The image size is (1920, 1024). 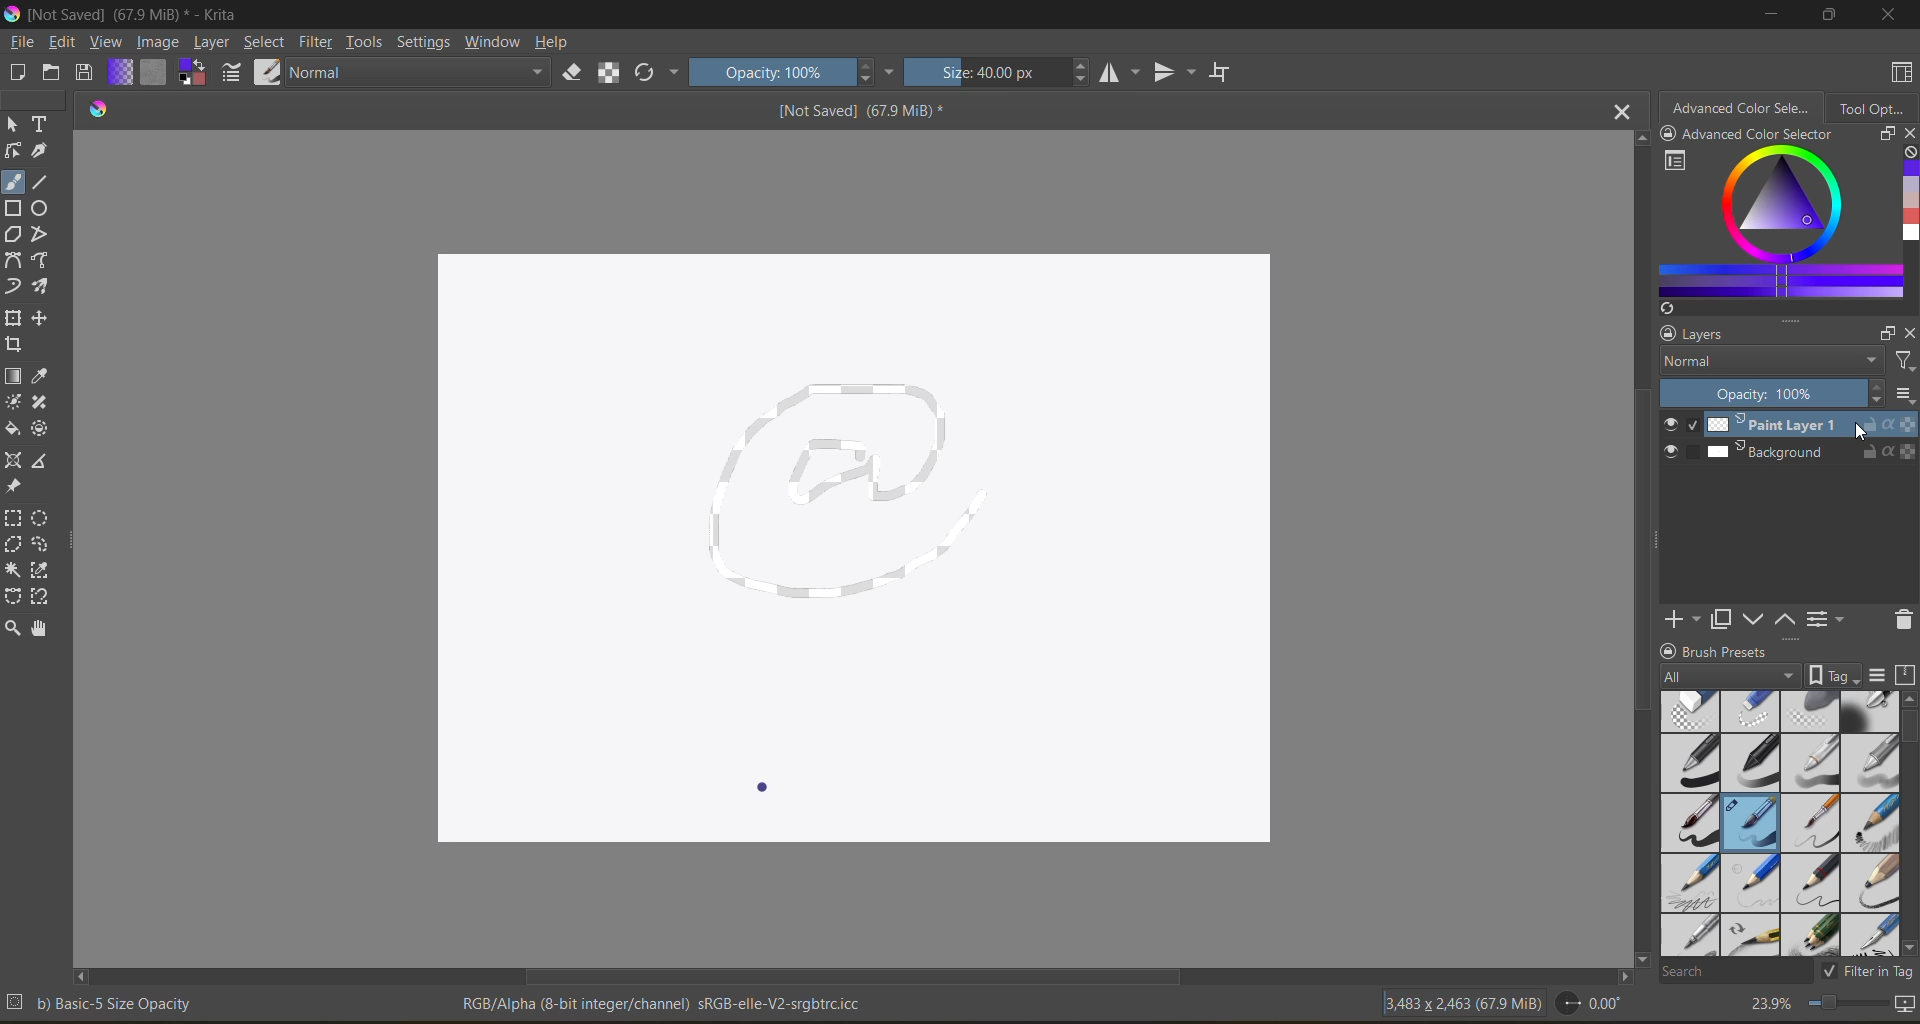 I want to click on horizontal scroll bar, so click(x=881, y=979).